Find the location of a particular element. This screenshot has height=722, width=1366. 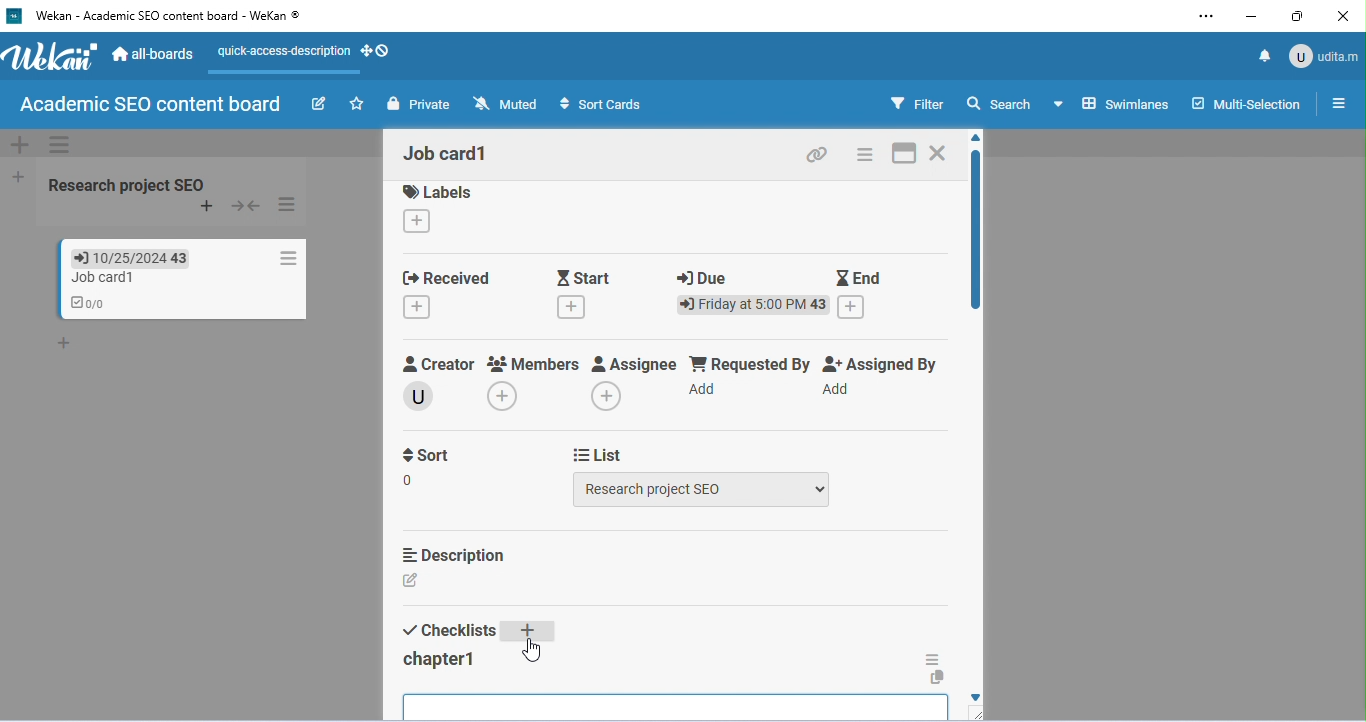

muted is located at coordinates (504, 103).